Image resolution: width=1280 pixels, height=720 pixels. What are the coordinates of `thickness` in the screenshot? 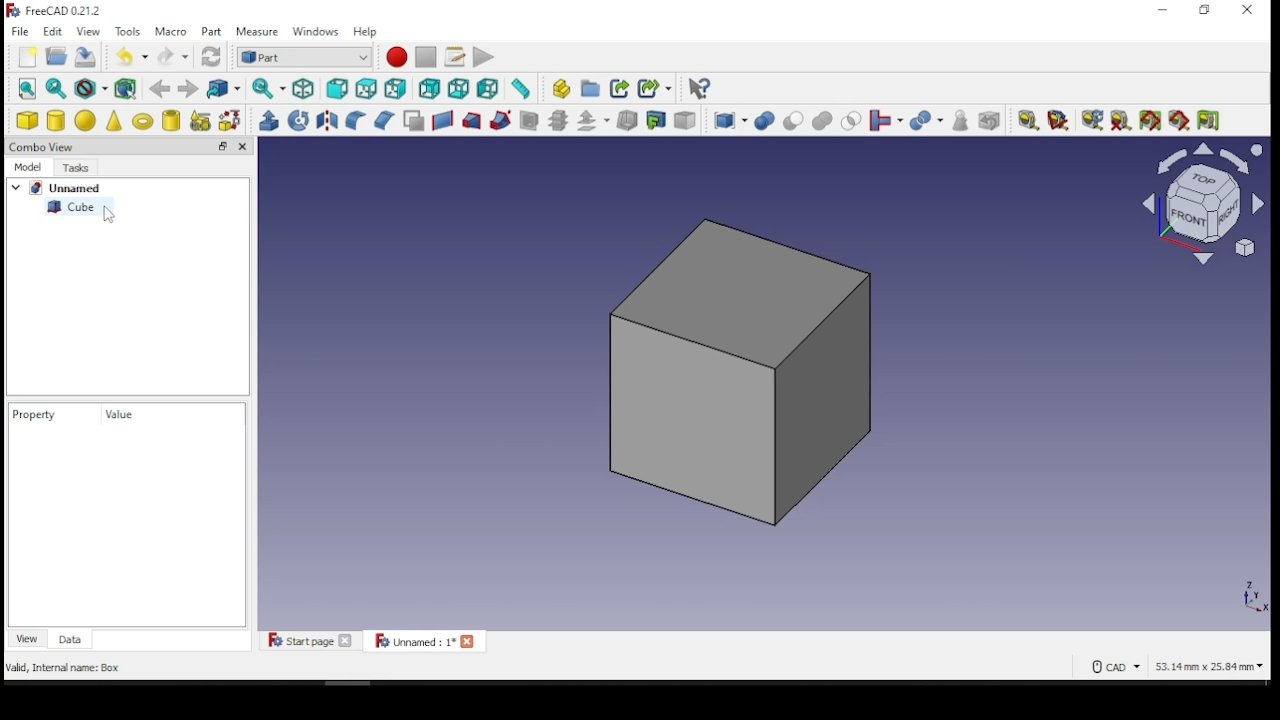 It's located at (627, 121).